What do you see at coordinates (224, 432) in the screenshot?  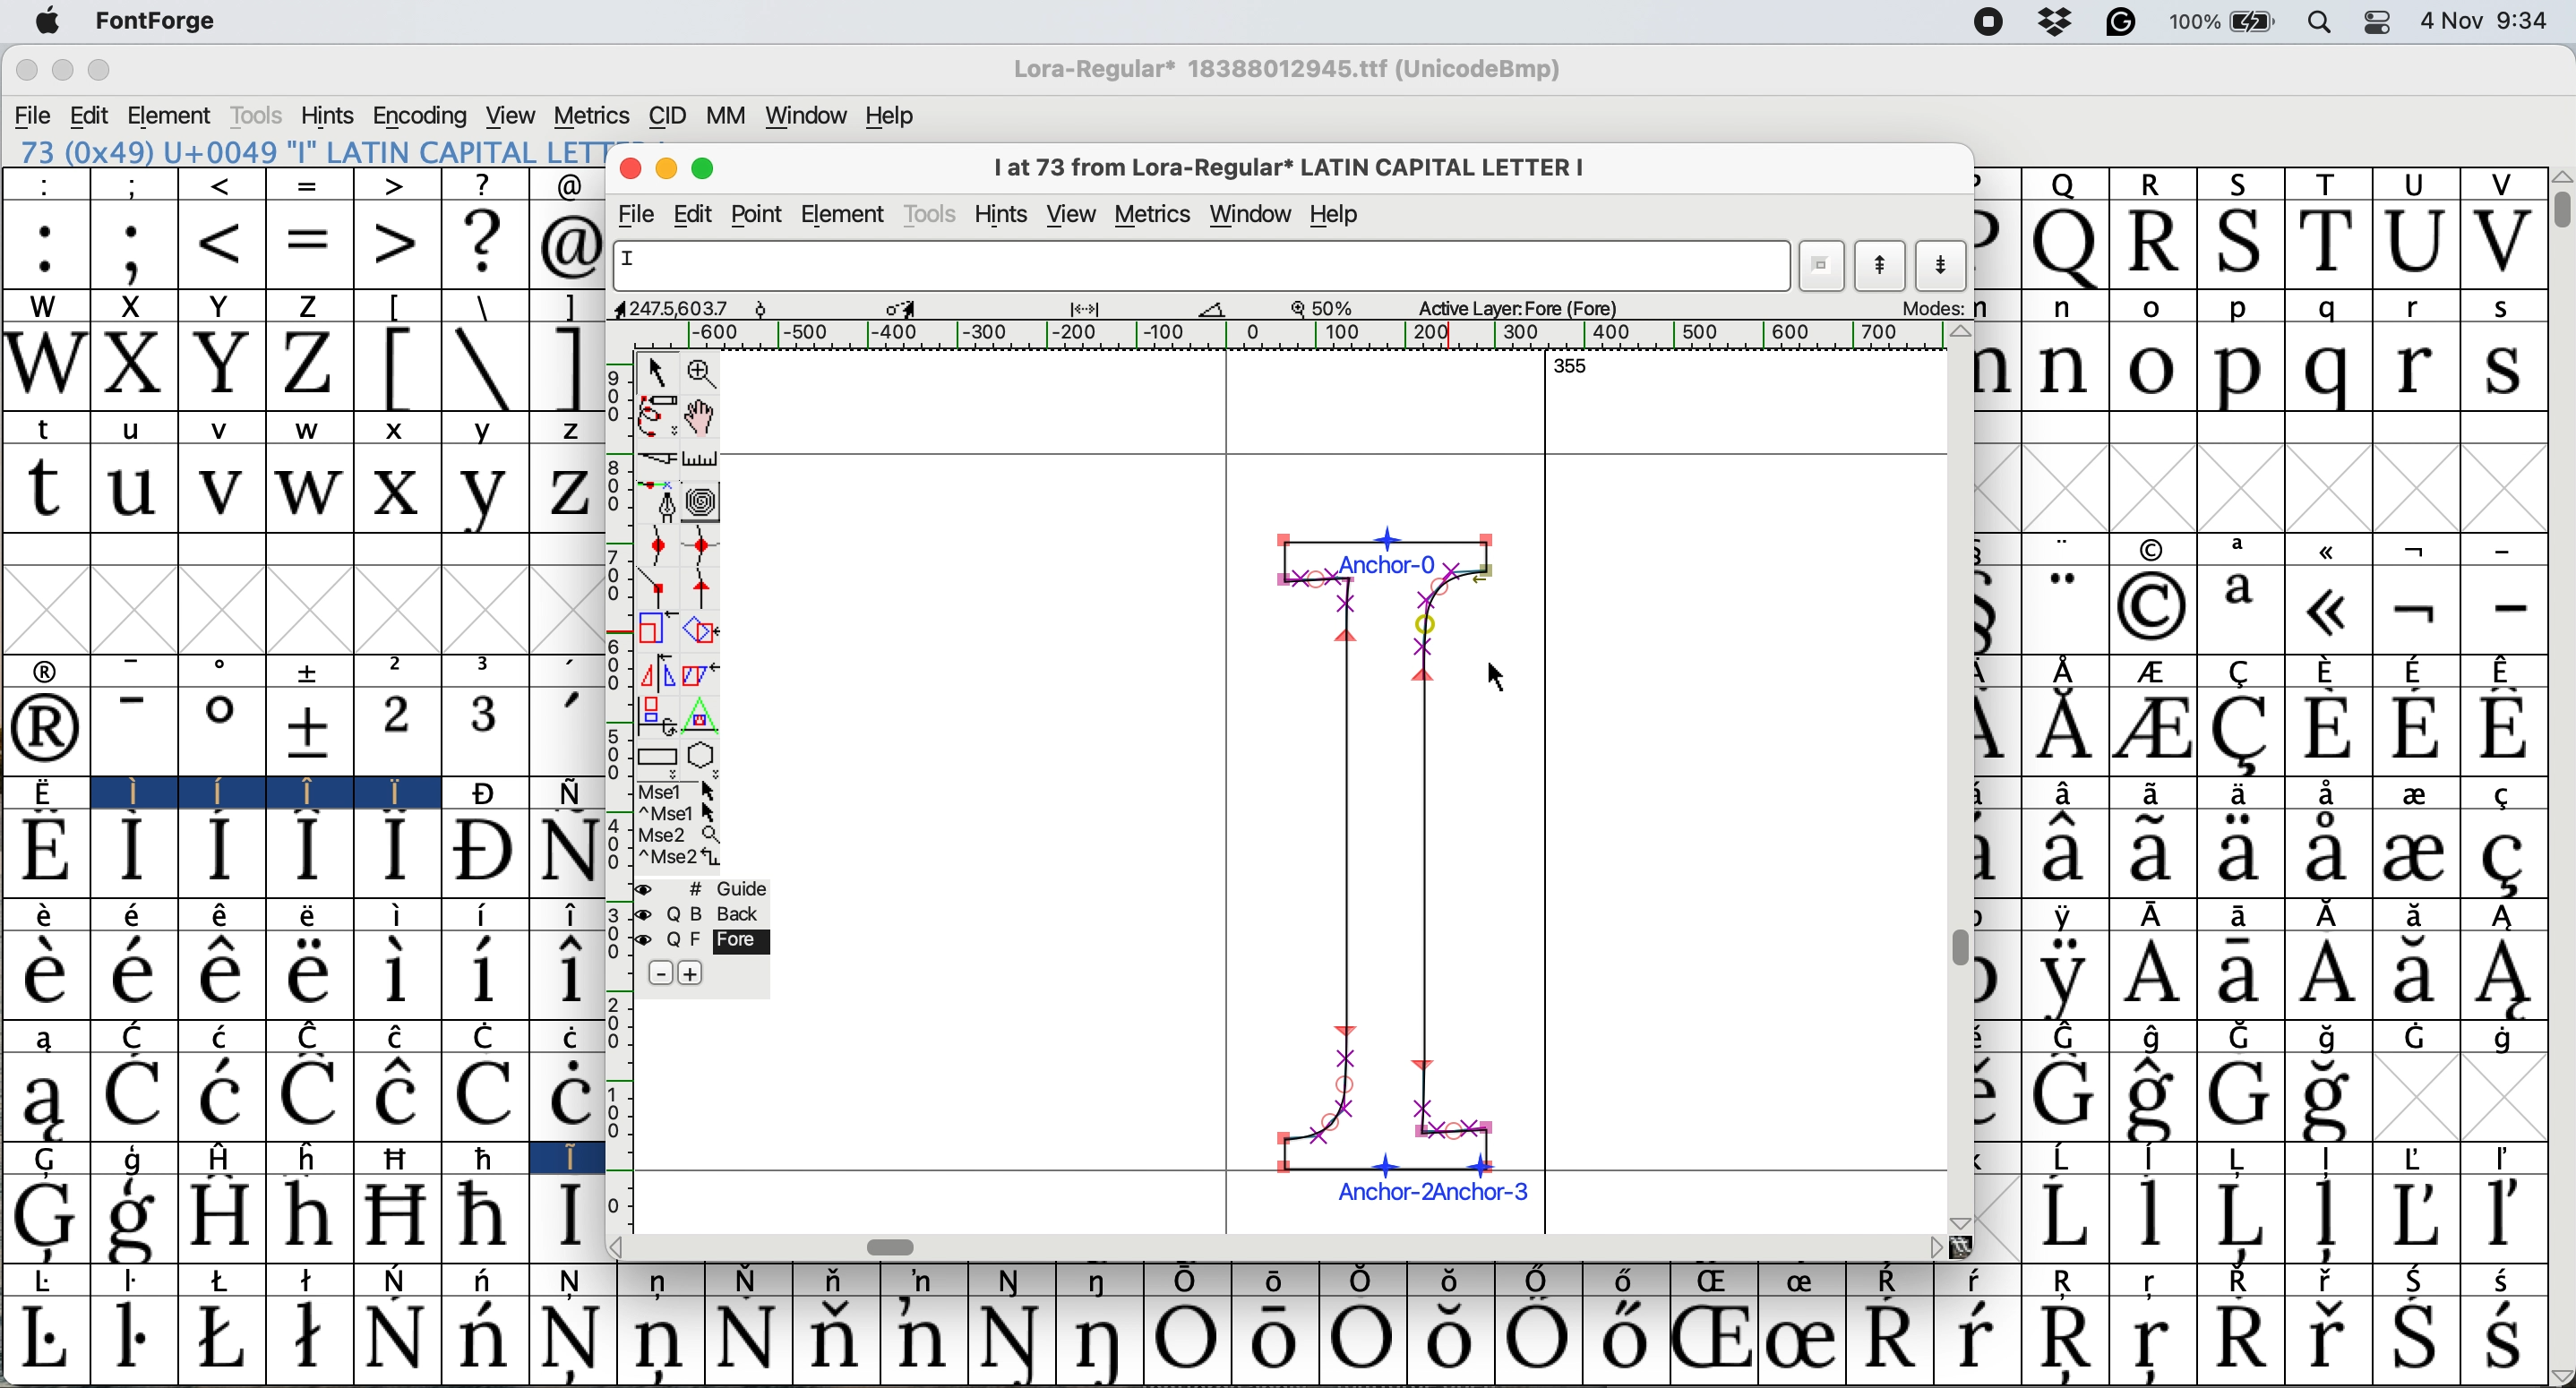 I see `v` at bounding box center [224, 432].